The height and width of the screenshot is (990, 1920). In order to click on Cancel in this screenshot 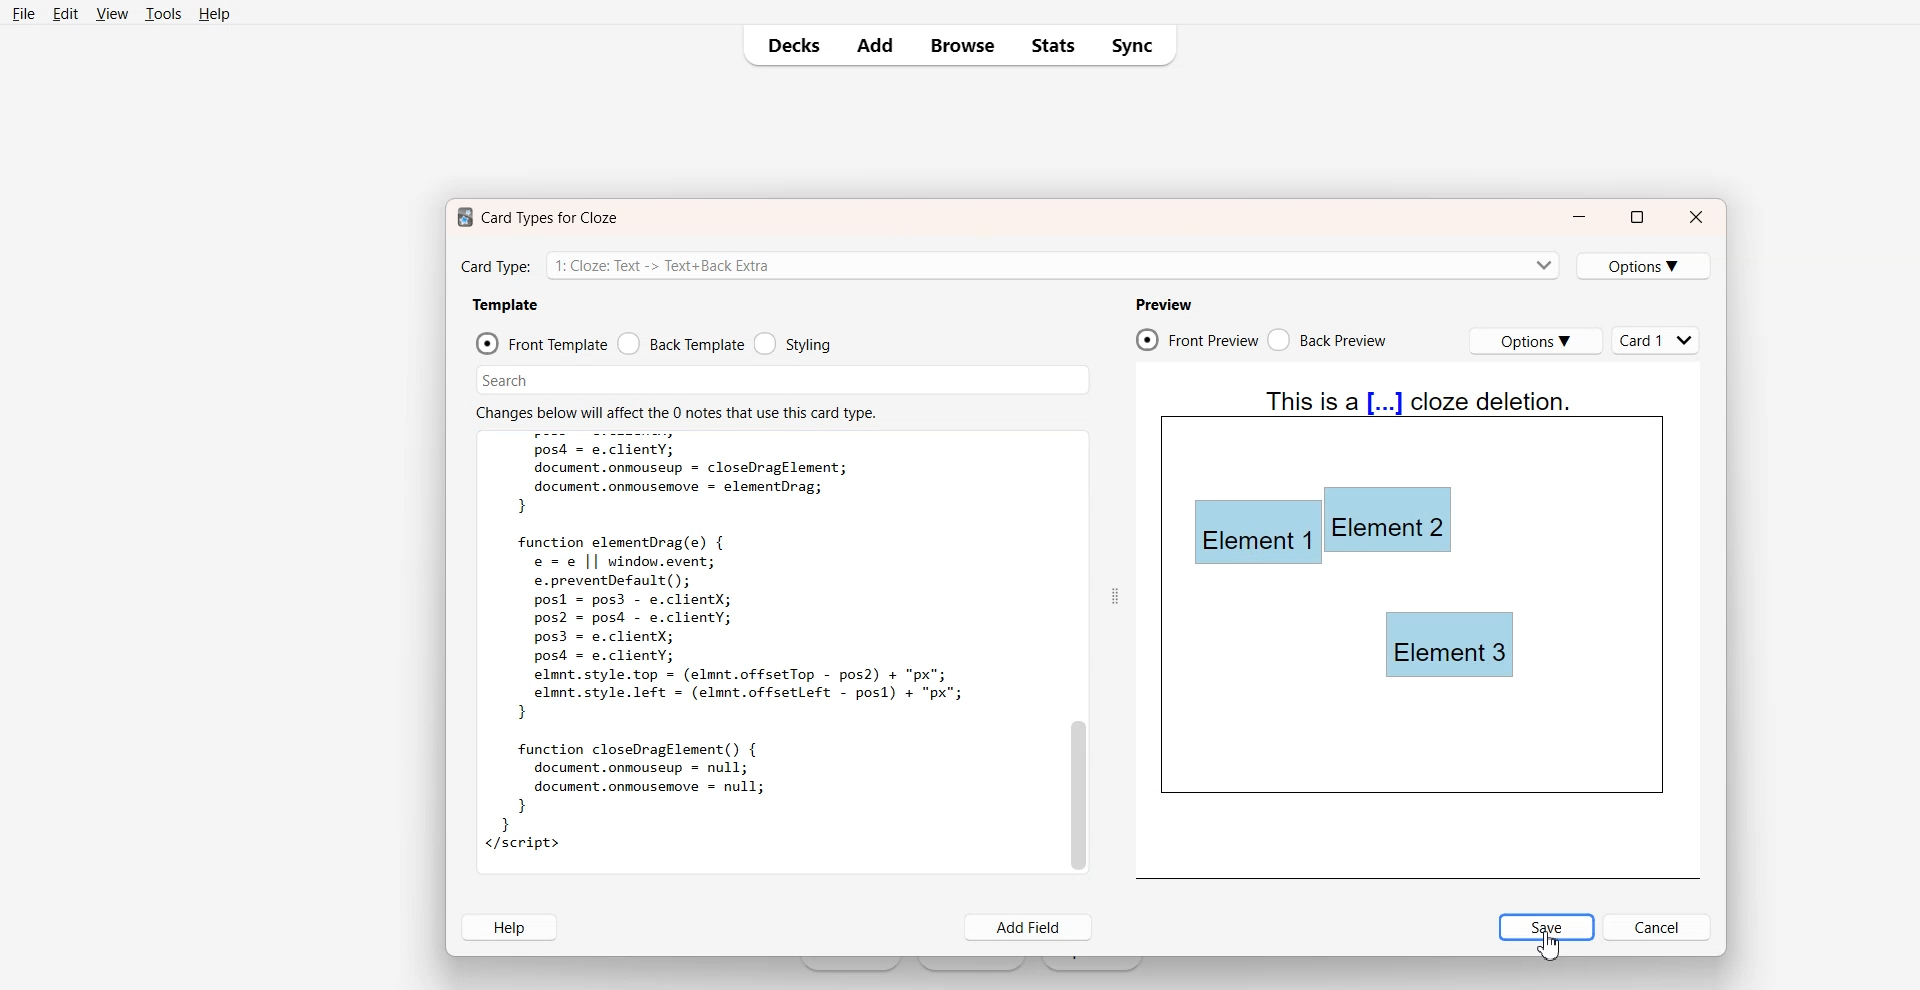, I will do `click(1659, 927)`.